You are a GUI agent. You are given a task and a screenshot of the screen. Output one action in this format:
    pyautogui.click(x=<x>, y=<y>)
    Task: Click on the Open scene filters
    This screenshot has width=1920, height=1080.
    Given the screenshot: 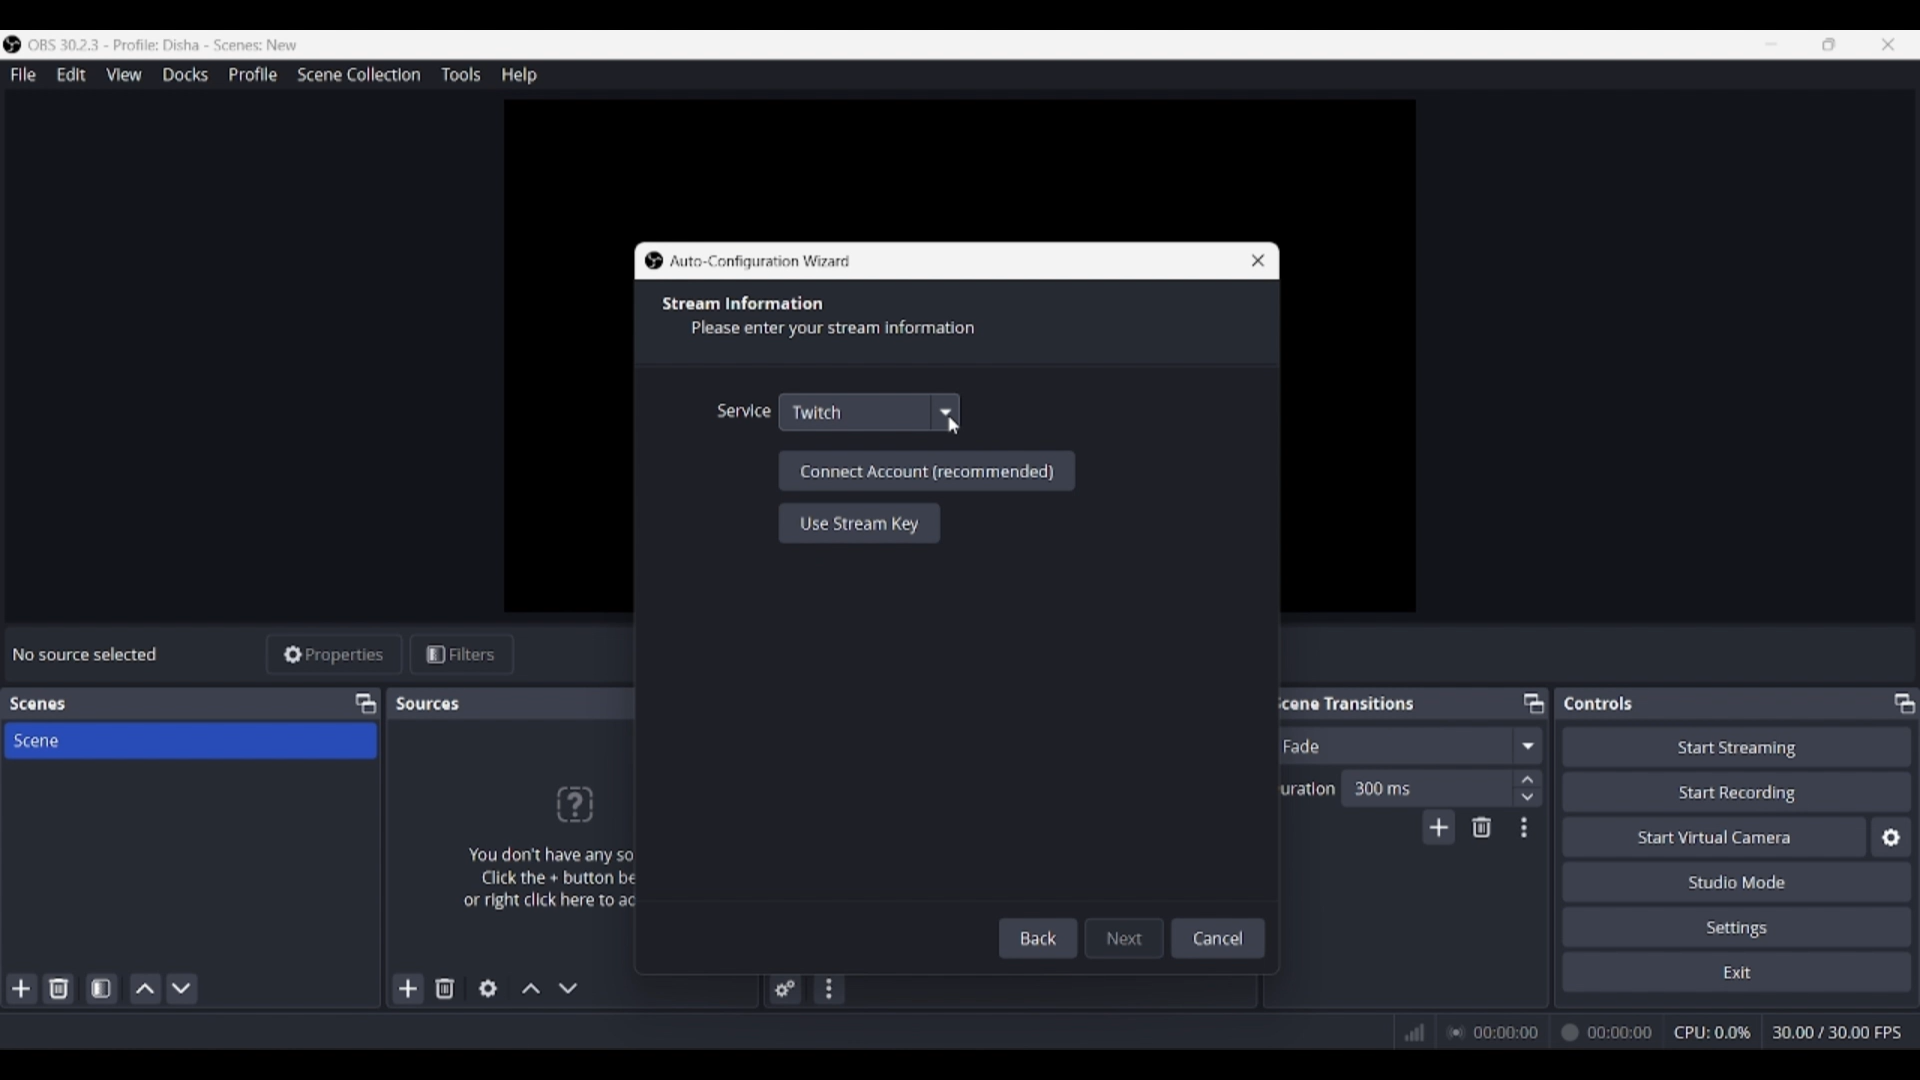 What is the action you would take?
    pyautogui.click(x=101, y=988)
    